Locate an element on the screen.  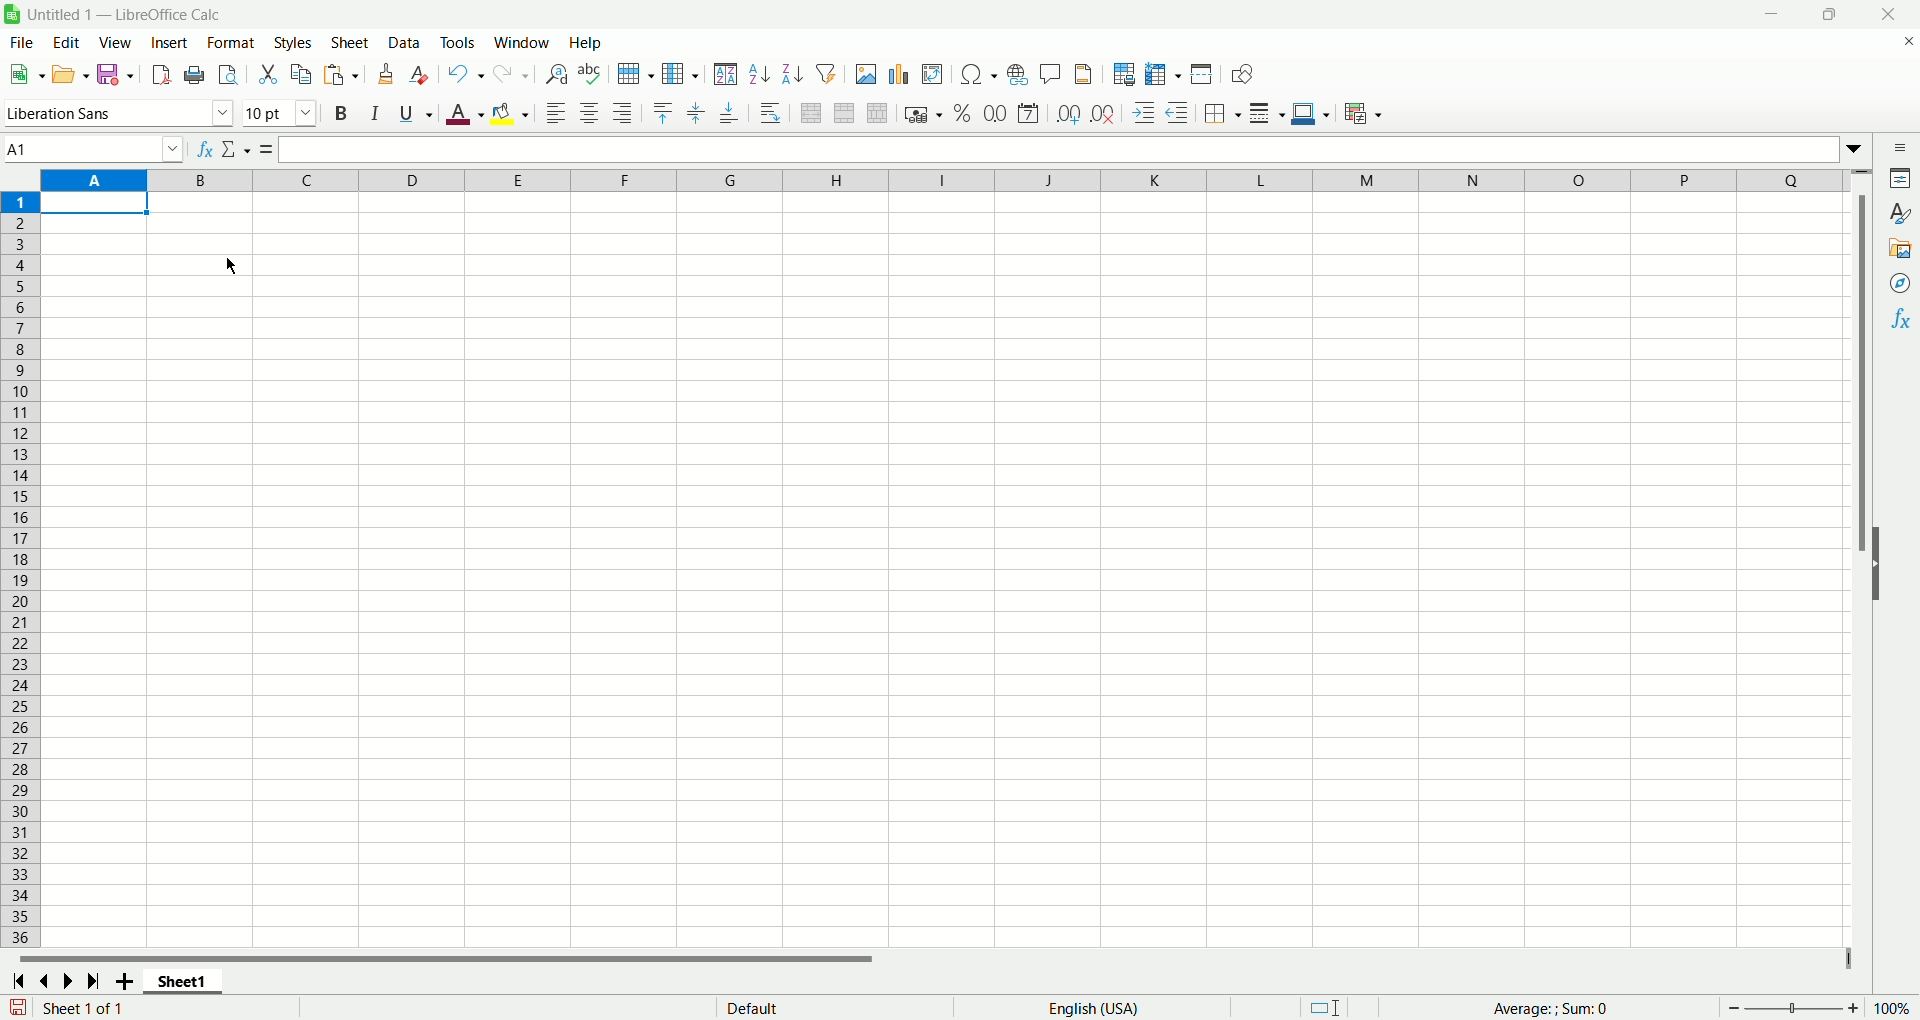
insert image is located at coordinates (866, 76).